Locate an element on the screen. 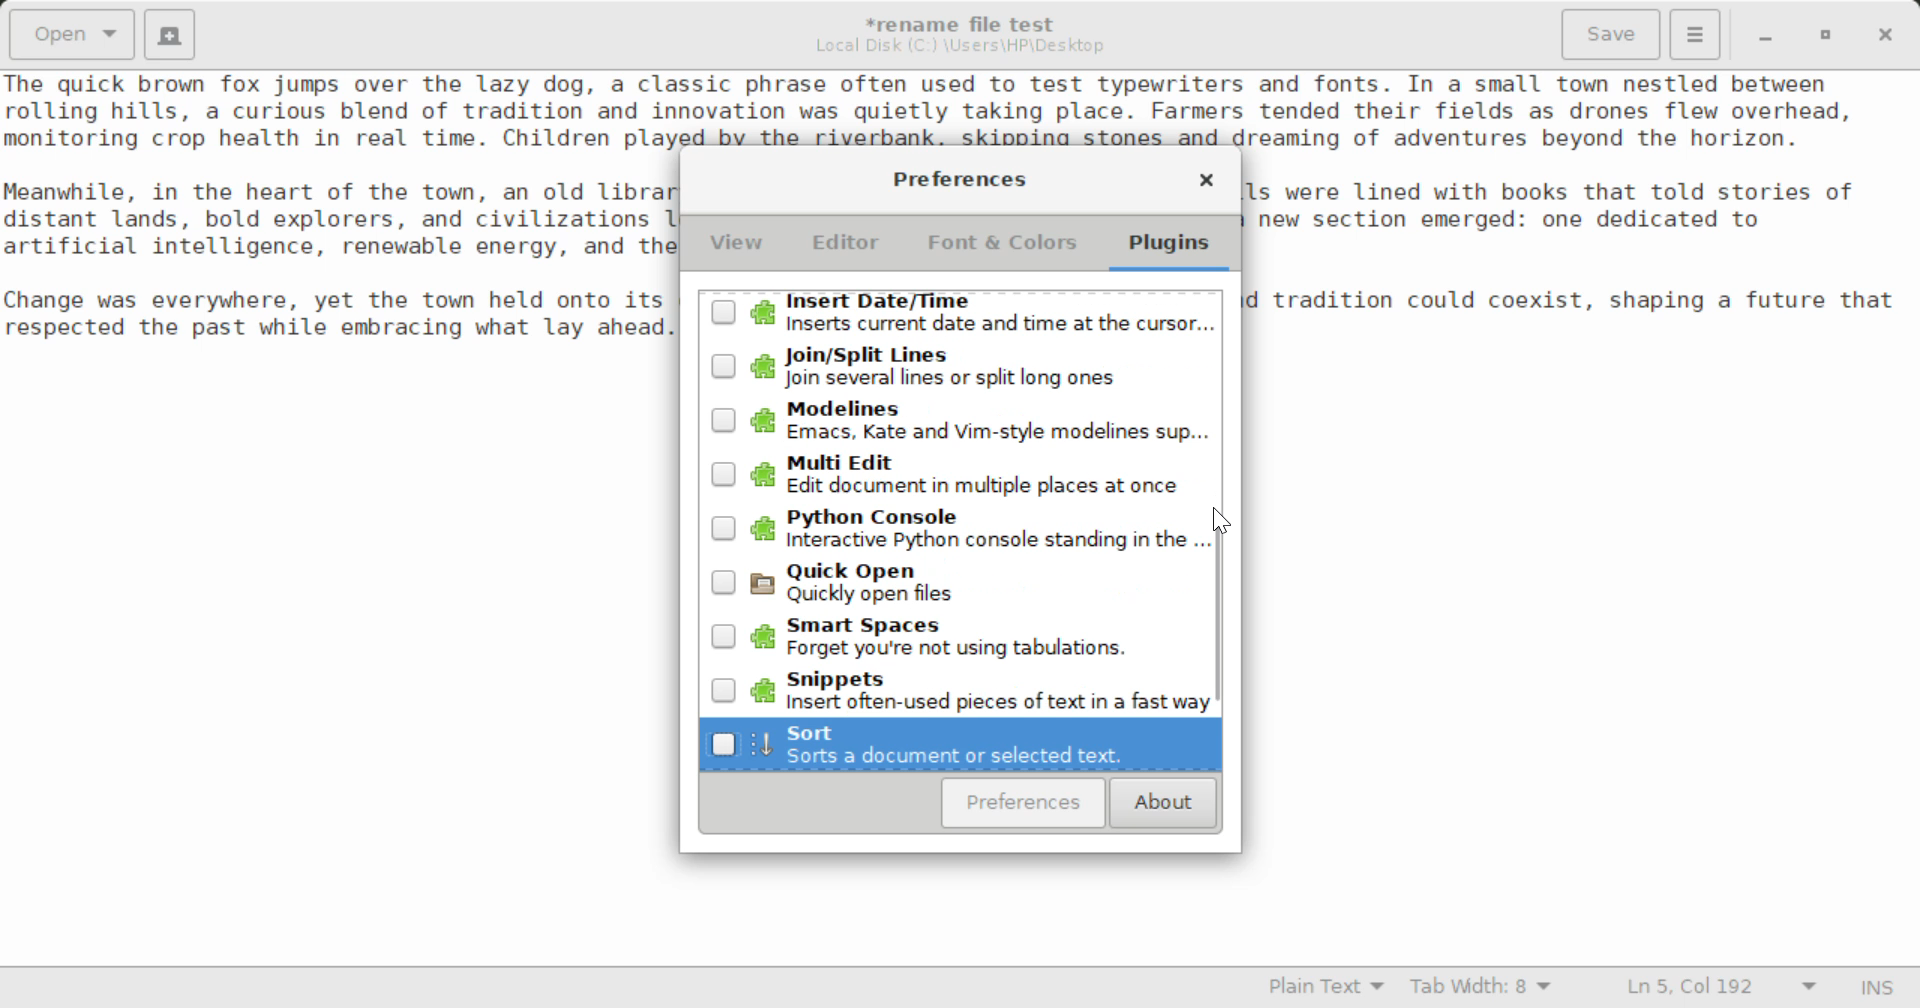  About is located at coordinates (1160, 804).